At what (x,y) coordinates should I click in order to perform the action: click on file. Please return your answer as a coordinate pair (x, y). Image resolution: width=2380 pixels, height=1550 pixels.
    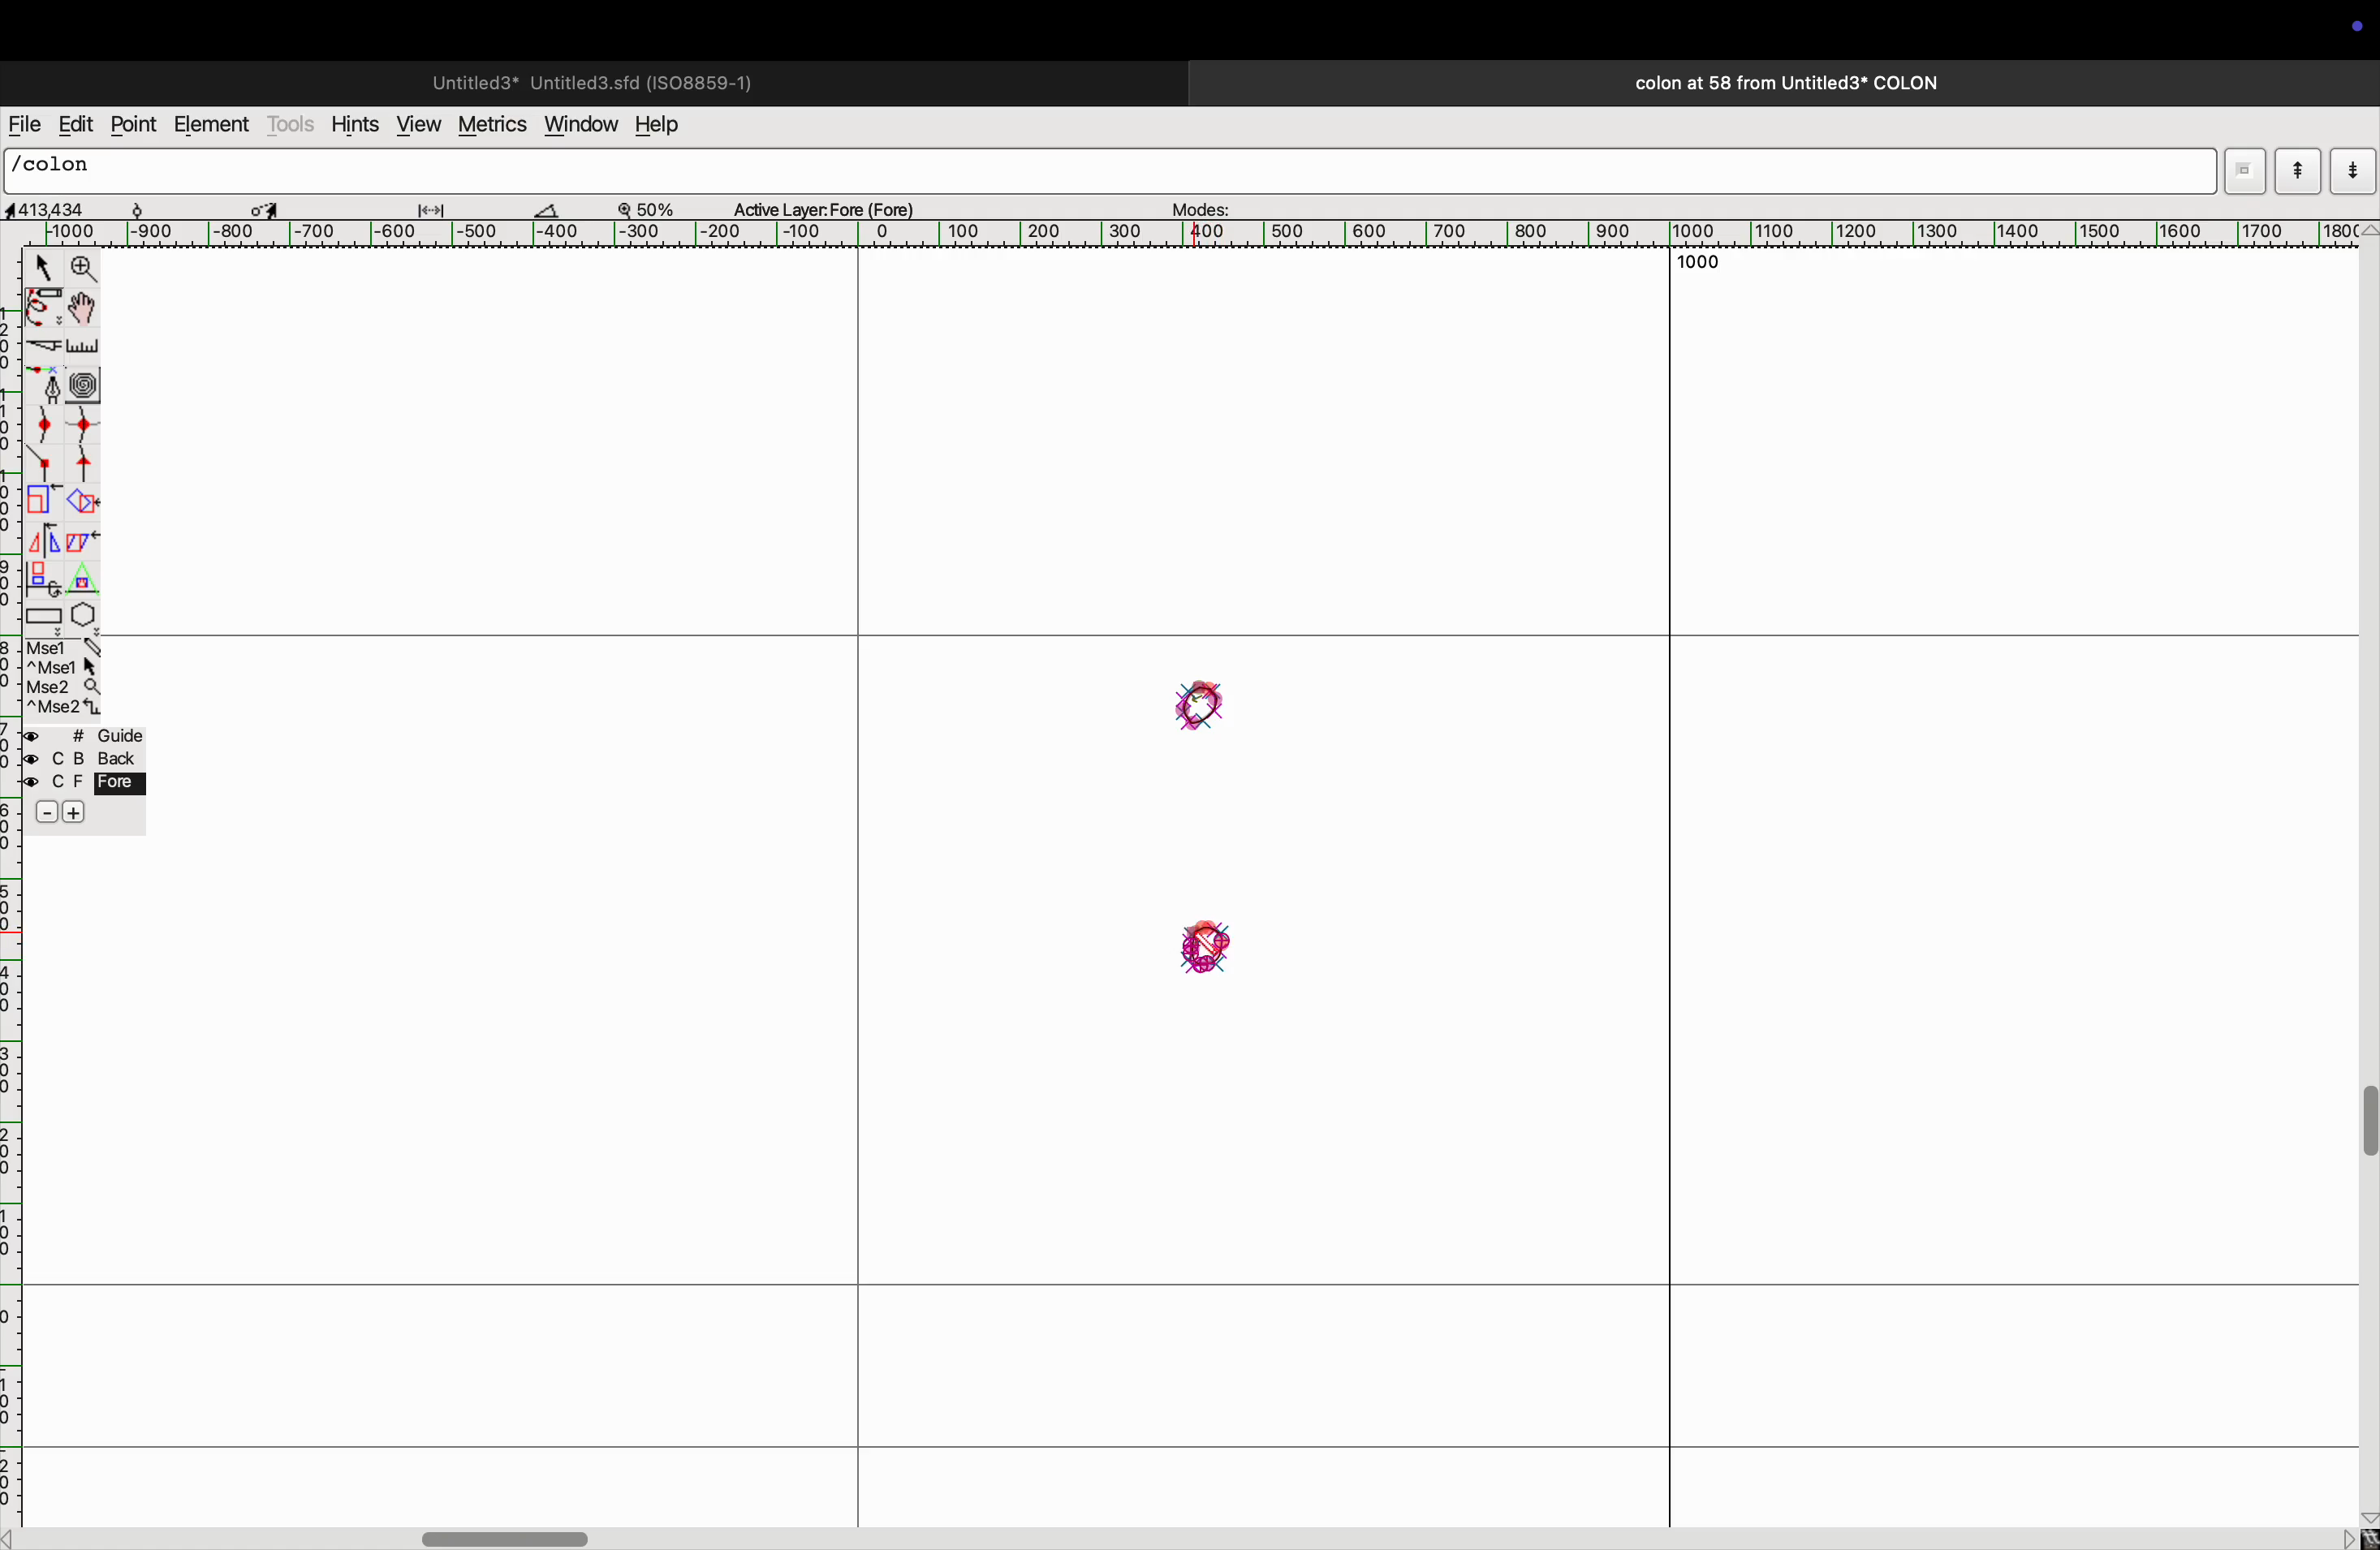
    Looking at the image, I should click on (24, 125).